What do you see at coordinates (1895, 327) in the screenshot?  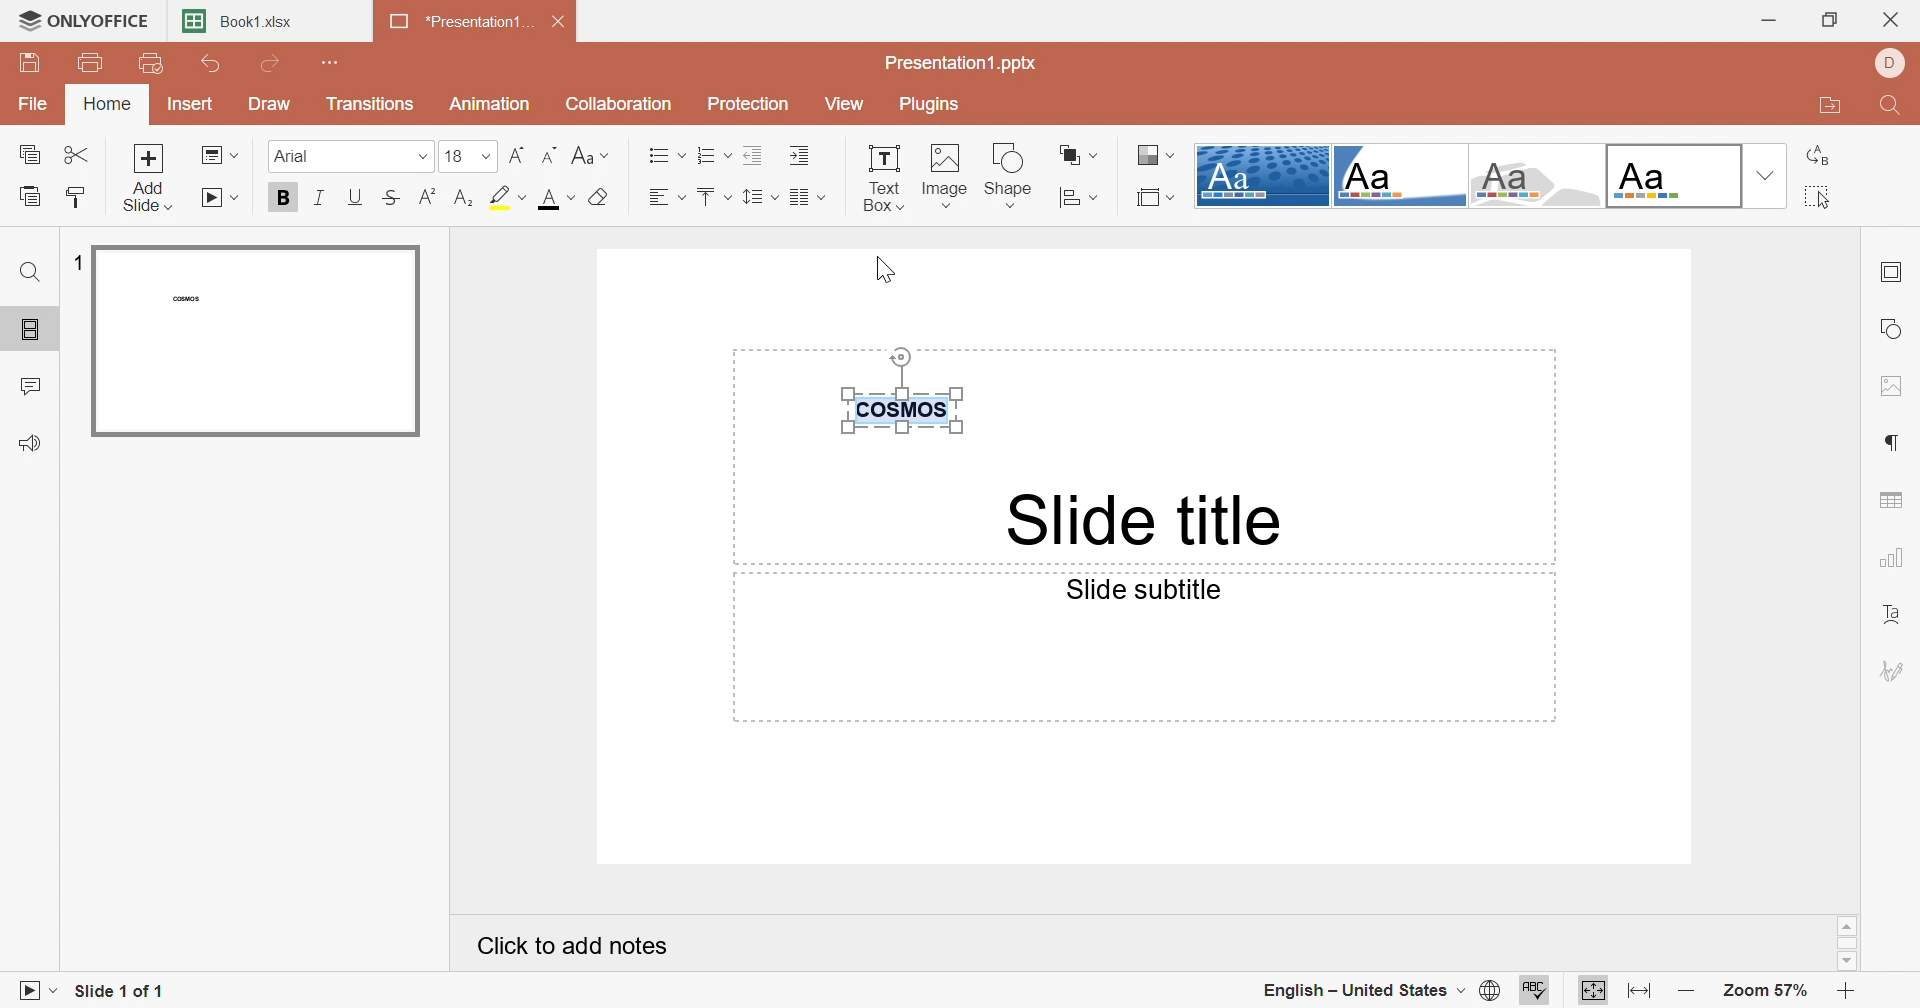 I see `Shape settings` at bounding box center [1895, 327].